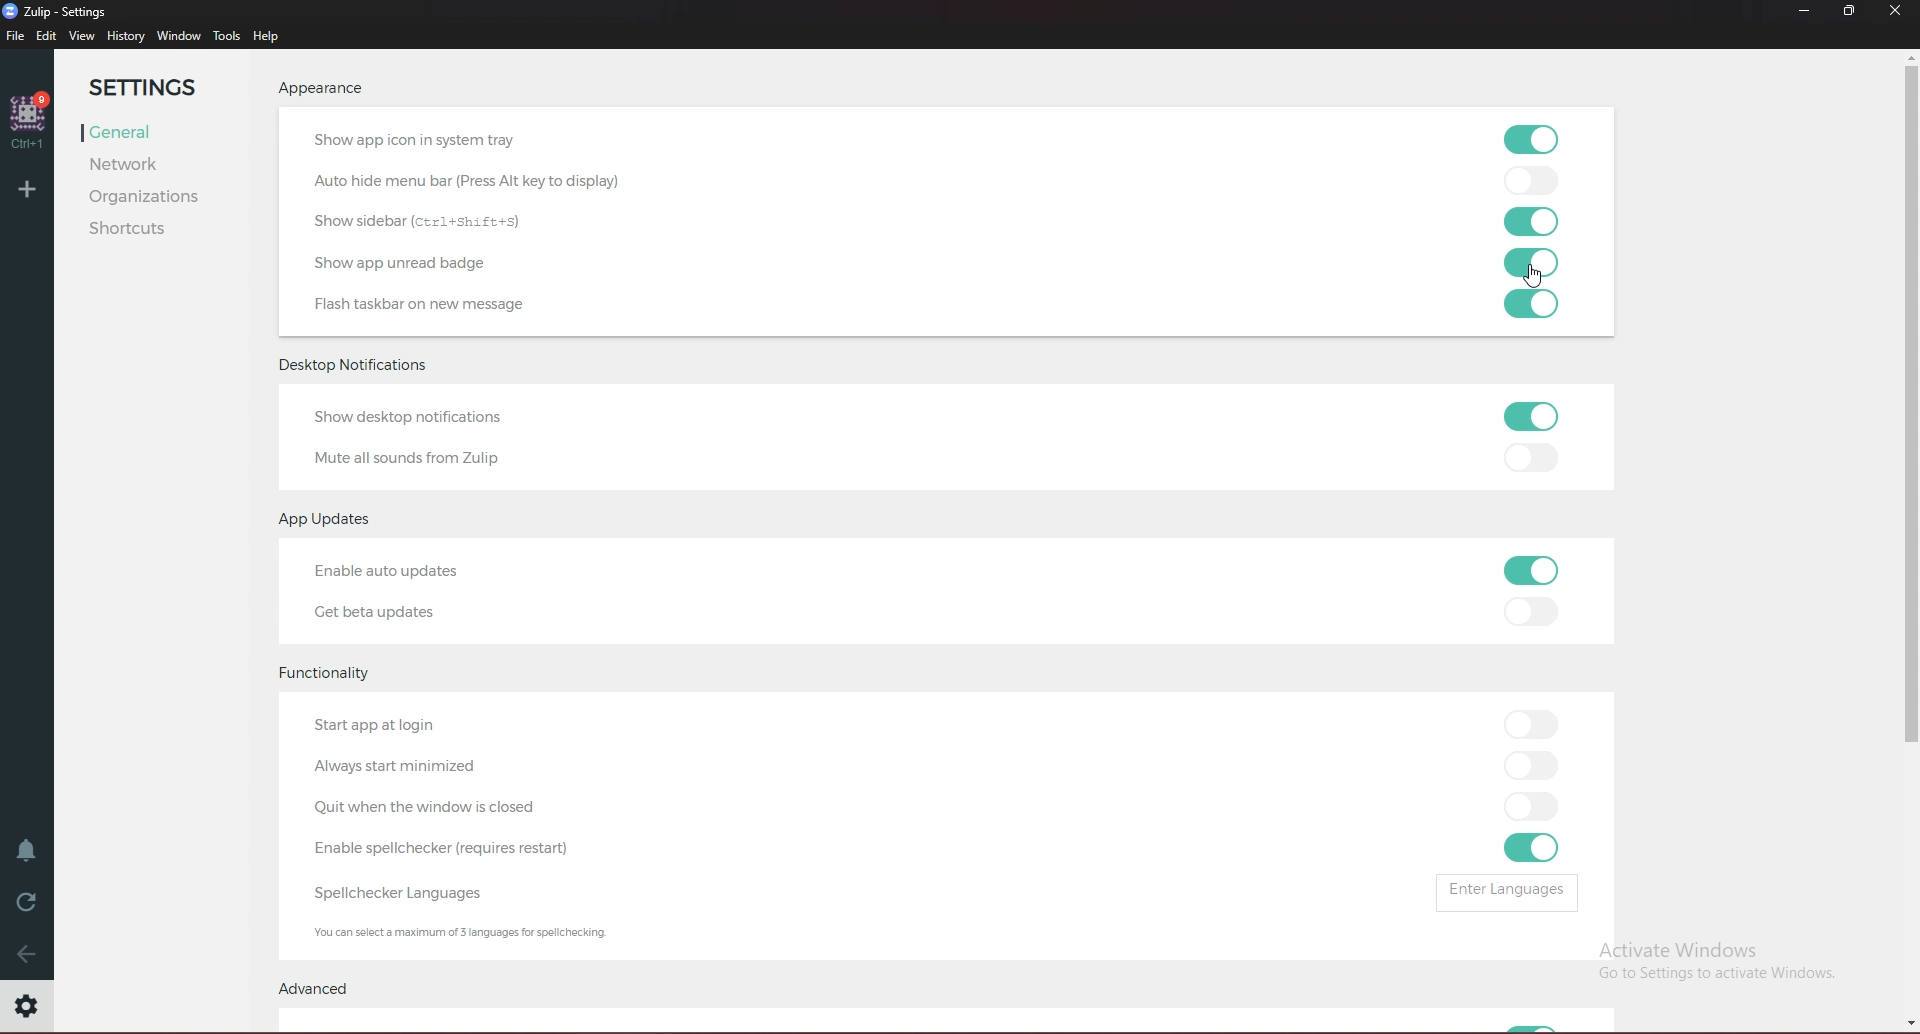 The image size is (1920, 1034). I want to click on toggle, so click(1537, 568).